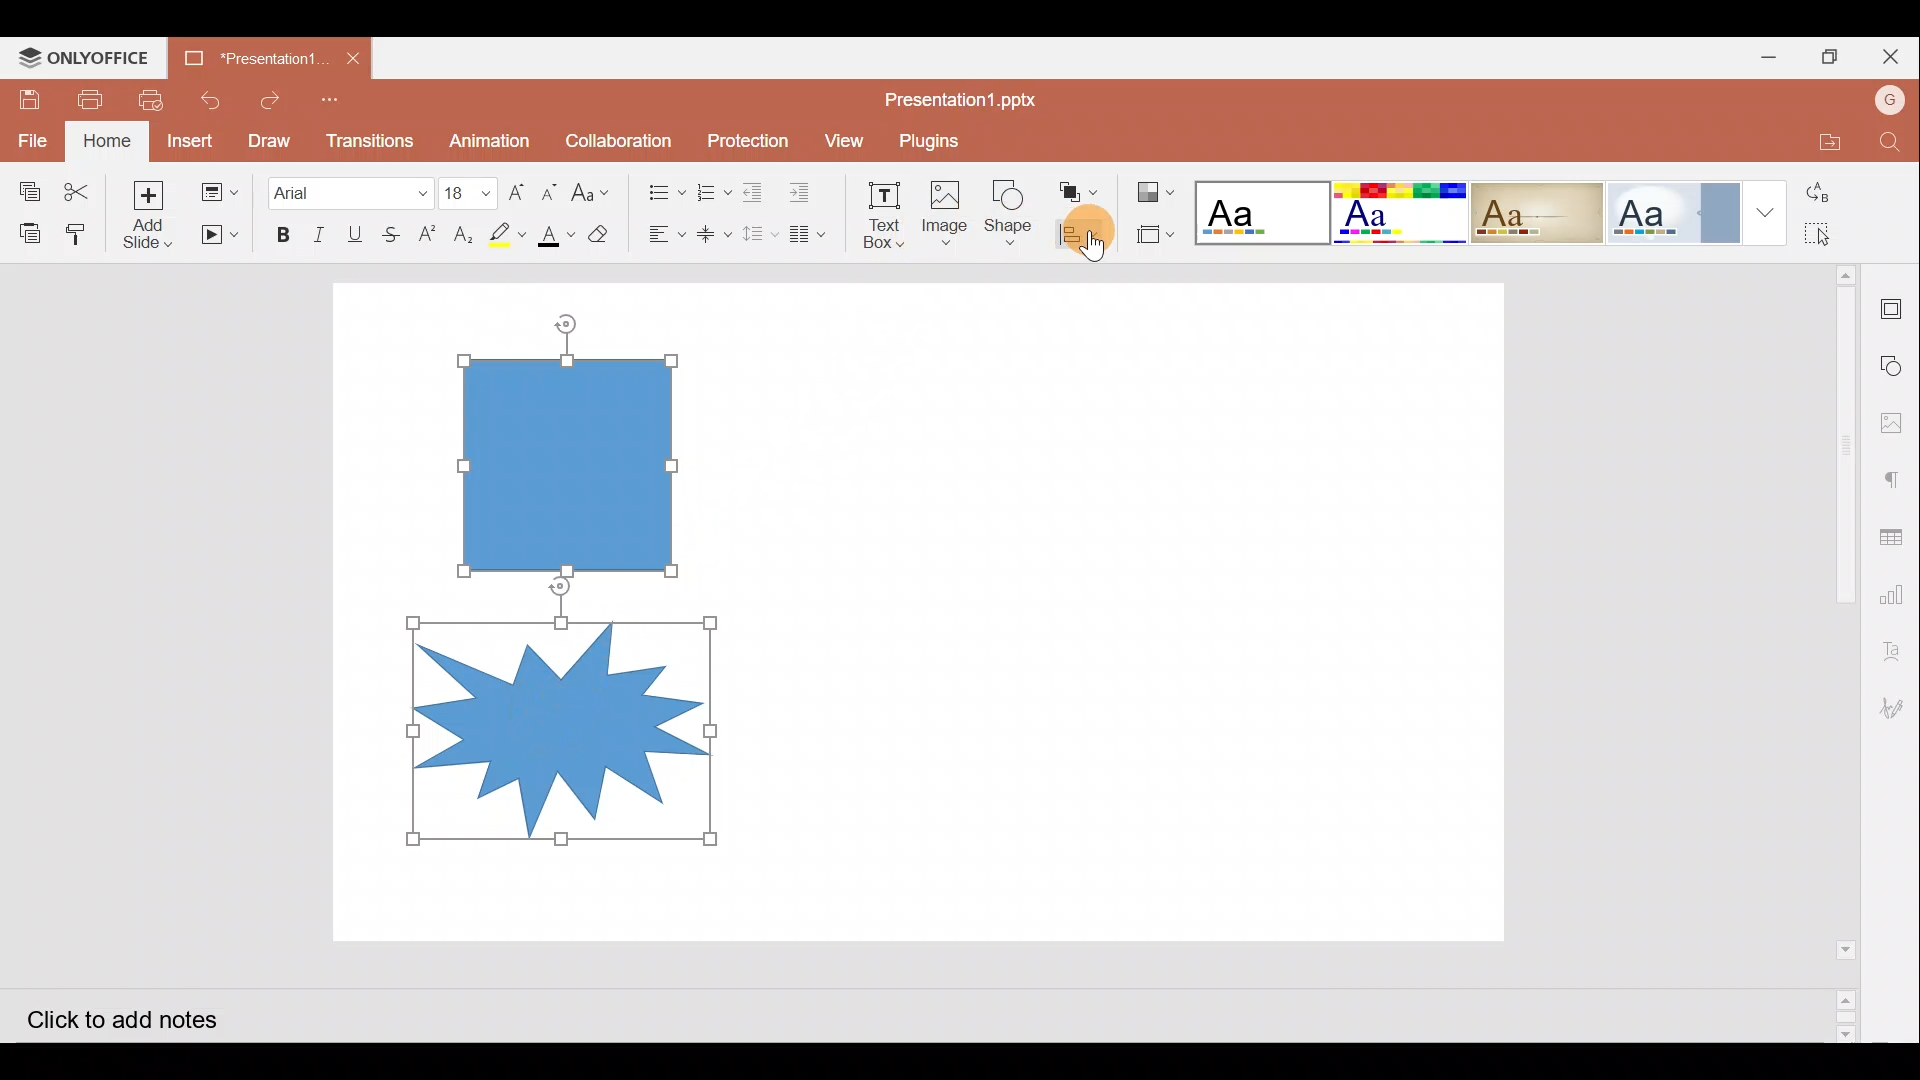 Image resolution: width=1920 pixels, height=1080 pixels. I want to click on Plugins, so click(943, 137).